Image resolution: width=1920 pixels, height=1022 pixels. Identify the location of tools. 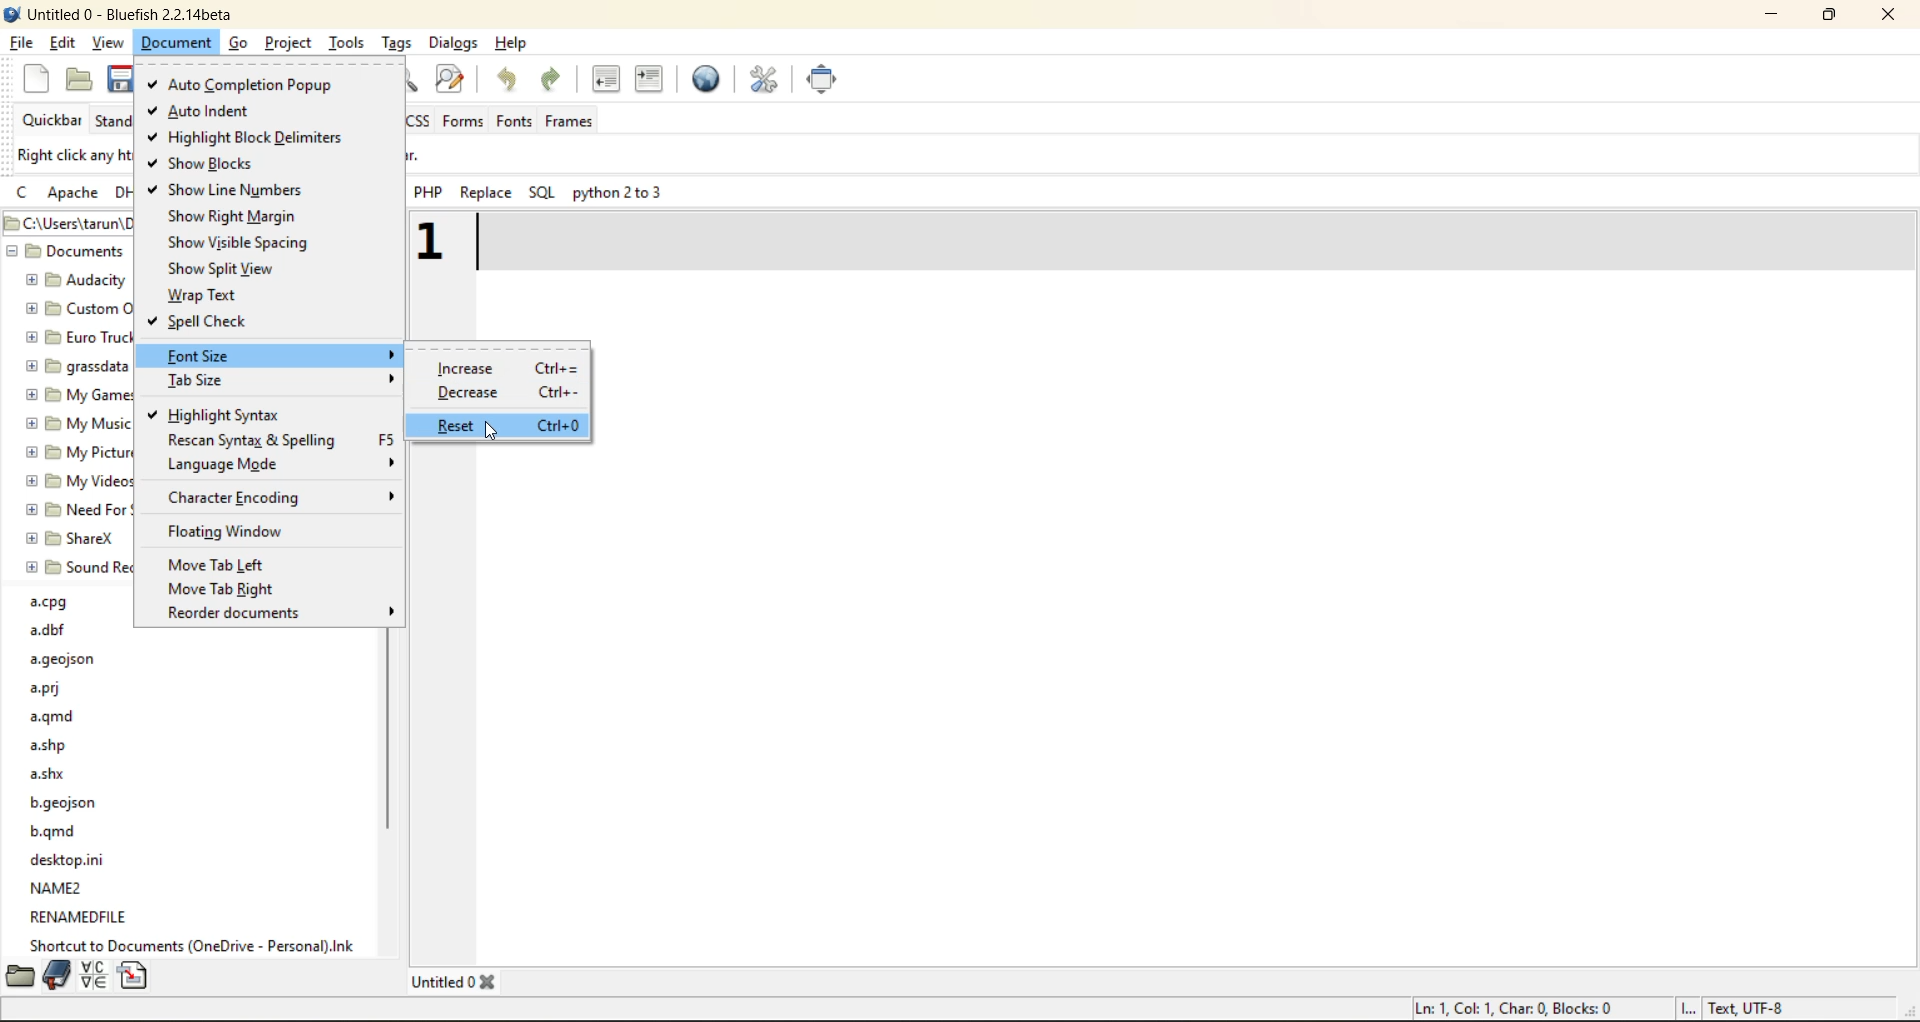
(348, 42).